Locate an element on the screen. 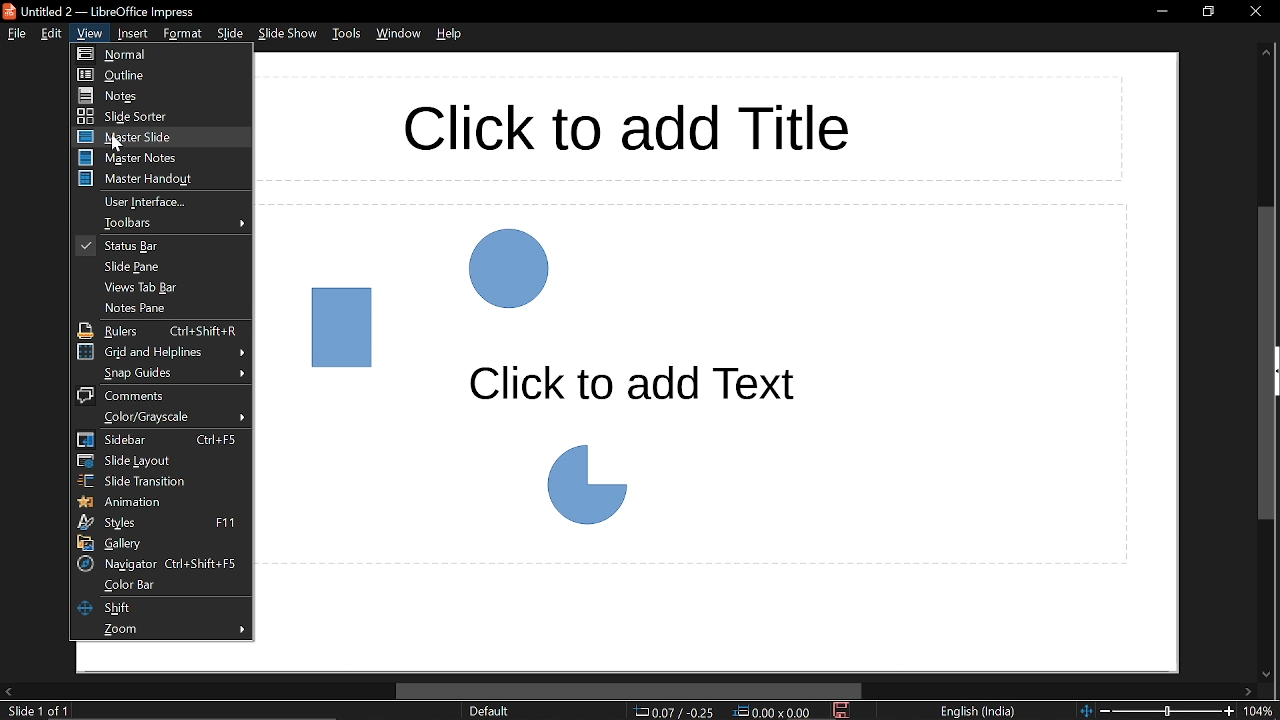 This screenshot has width=1280, height=720. View is located at coordinates (90, 34).